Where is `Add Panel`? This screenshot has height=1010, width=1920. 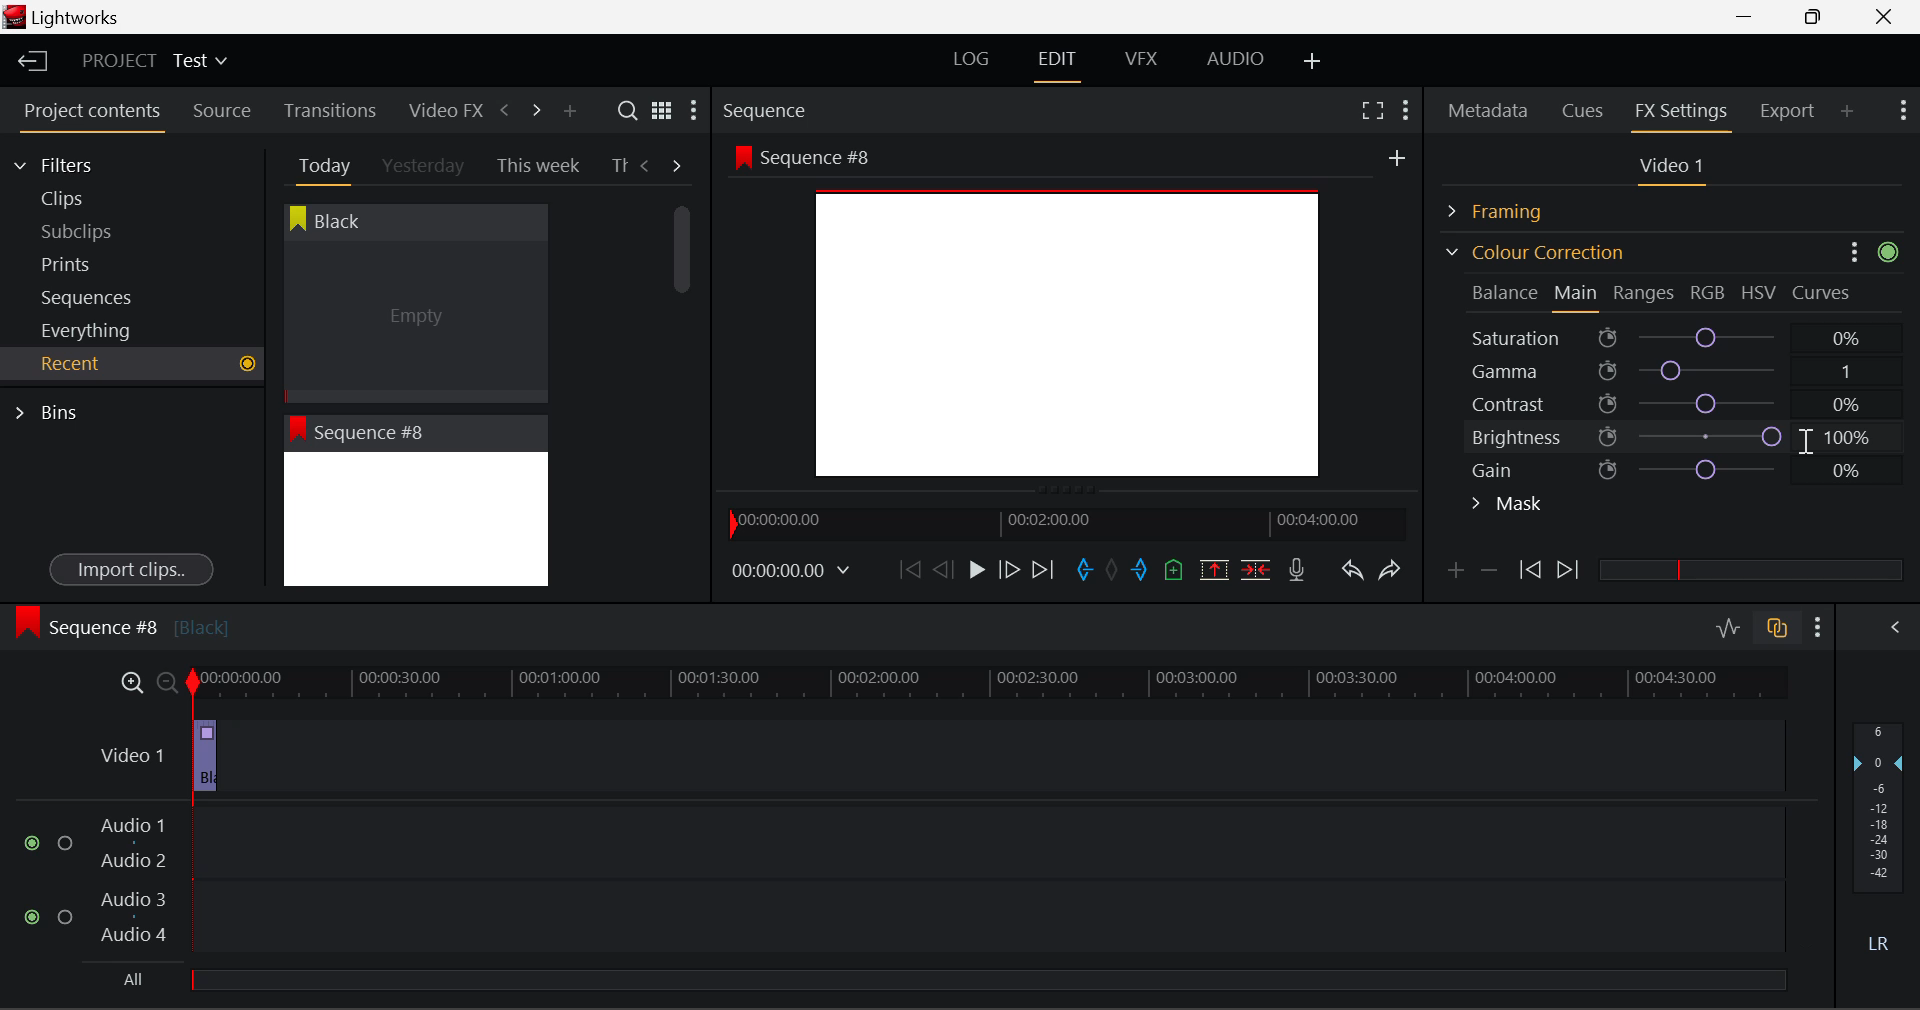
Add Panel is located at coordinates (1848, 110).